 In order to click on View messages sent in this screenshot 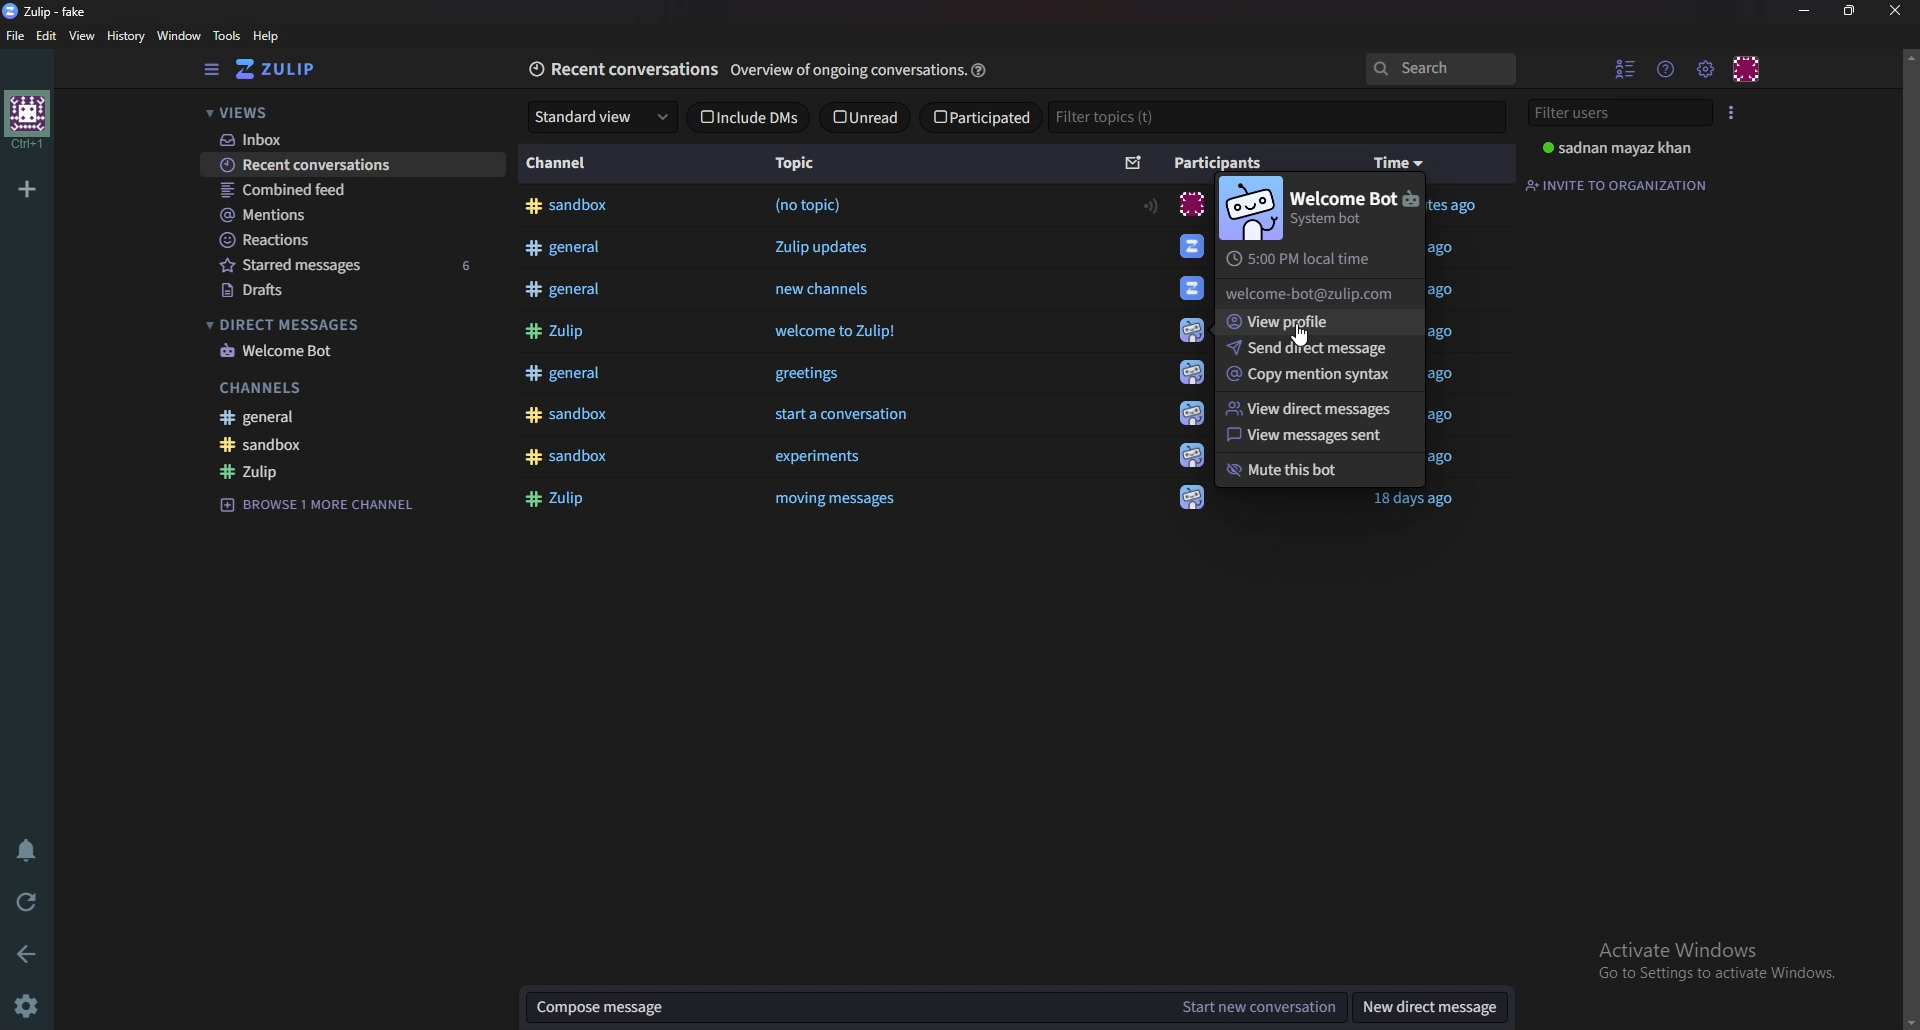, I will do `click(1312, 436)`.